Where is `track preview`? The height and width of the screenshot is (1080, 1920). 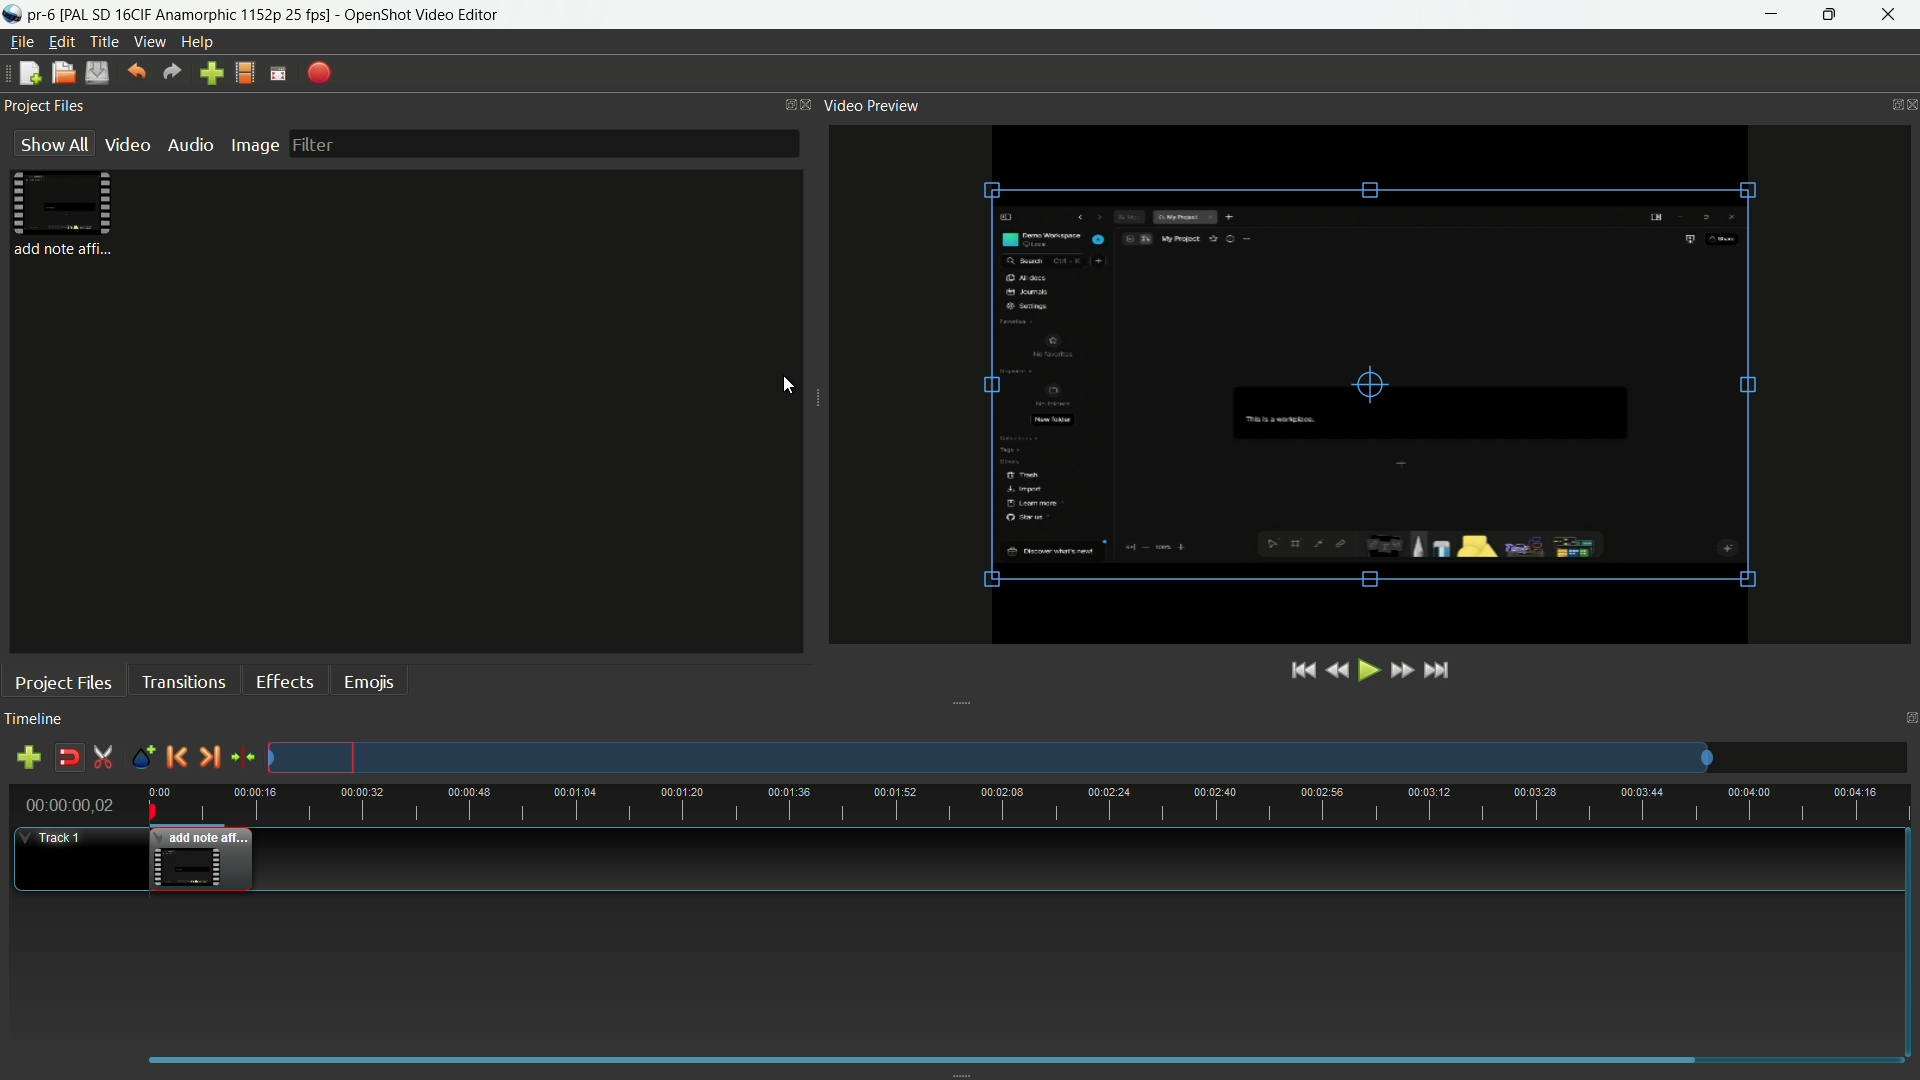 track preview is located at coordinates (989, 758).